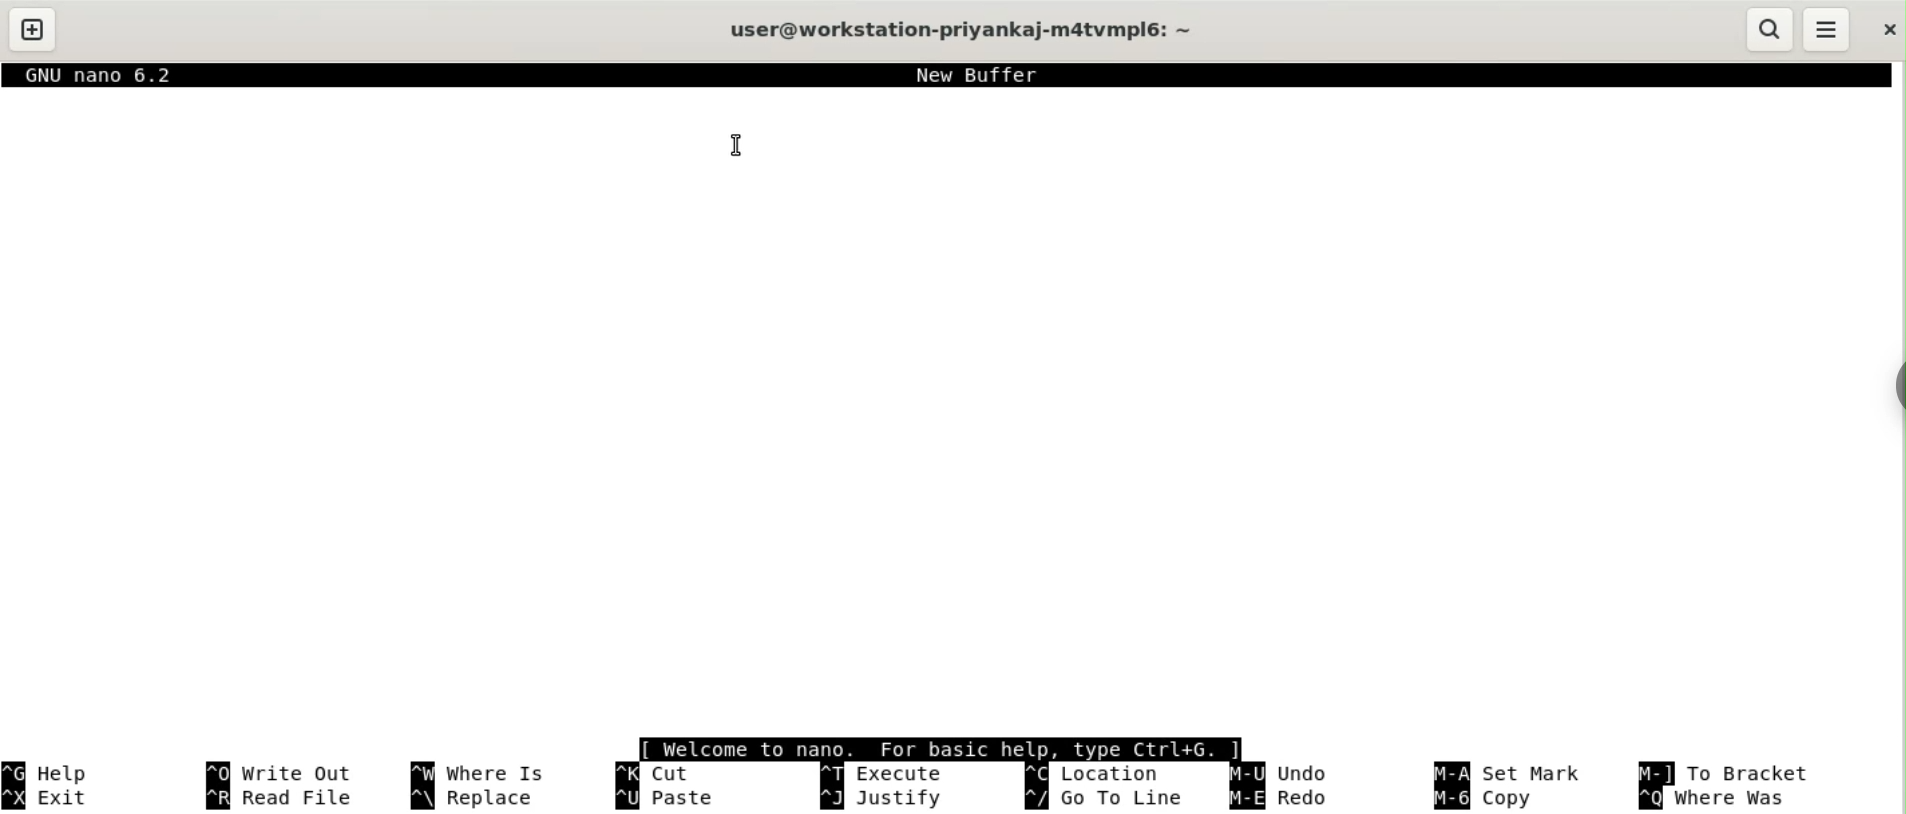 Image resolution: width=1906 pixels, height=814 pixels. Describe the element at coordinates (735, 145) in the screenshot. I see `cursor` at that location.